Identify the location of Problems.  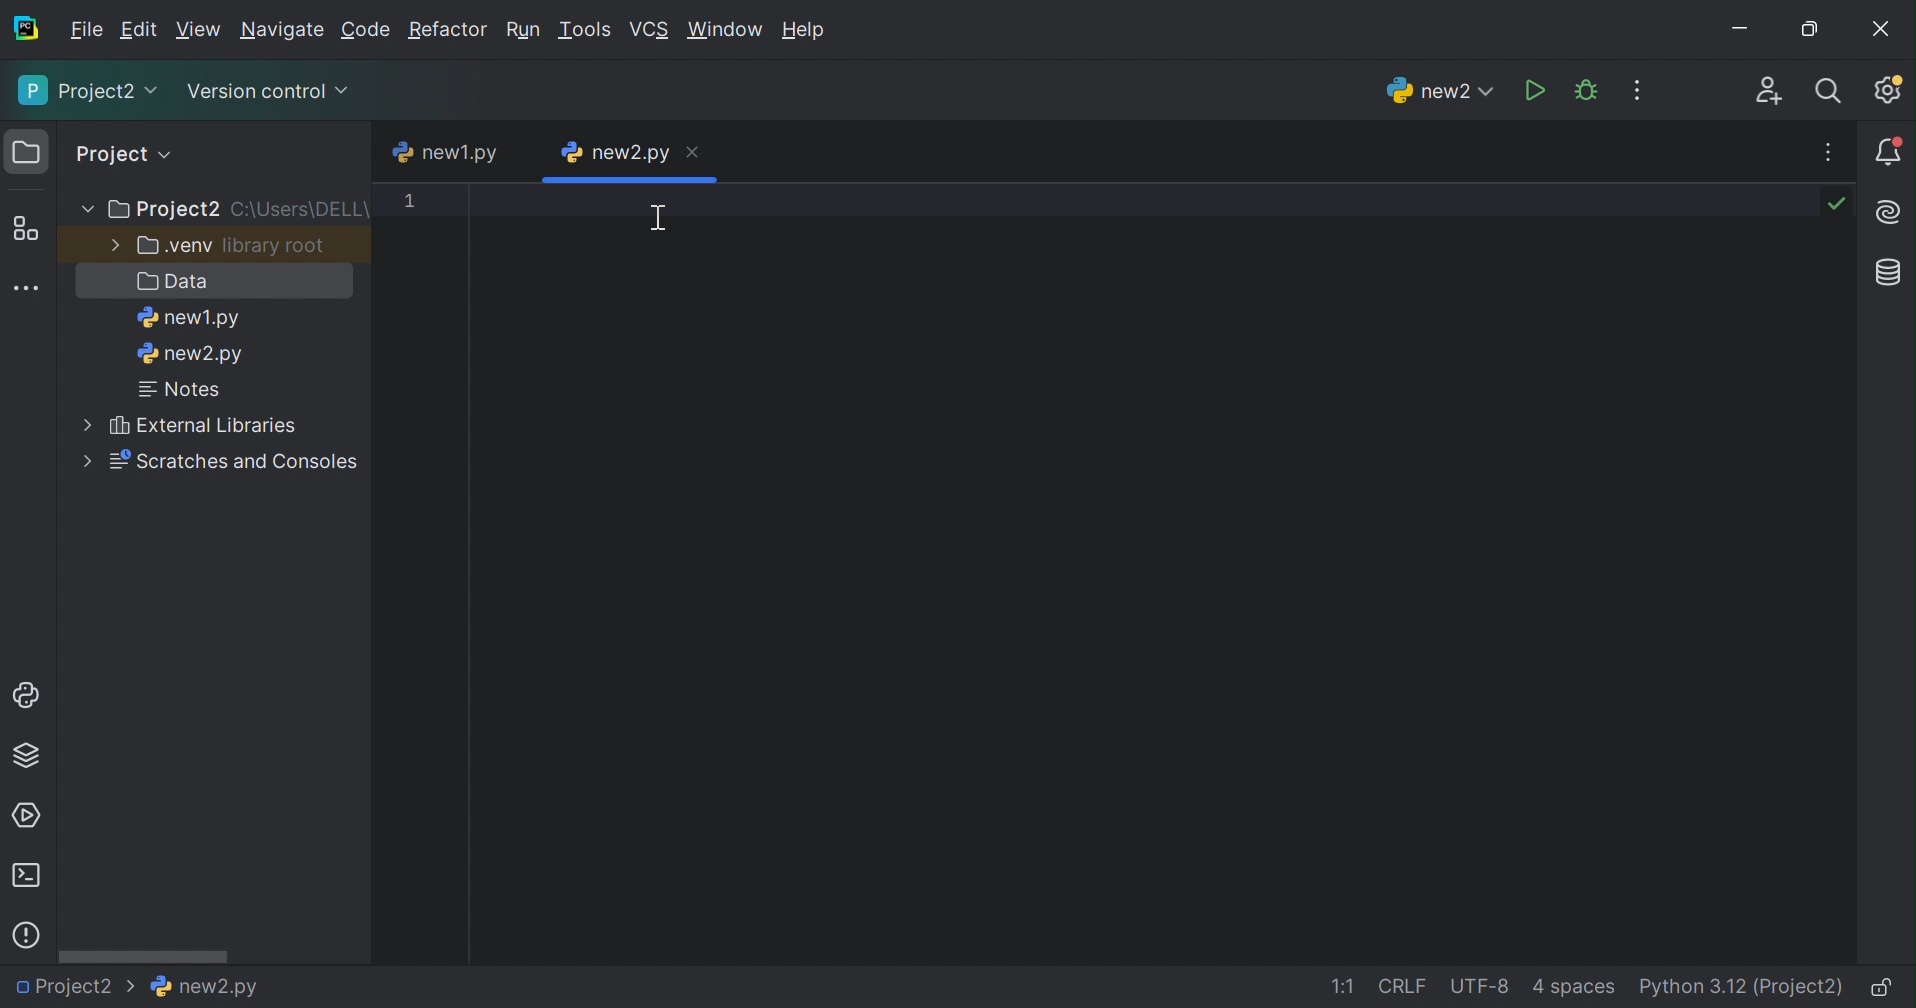
(26, 936).